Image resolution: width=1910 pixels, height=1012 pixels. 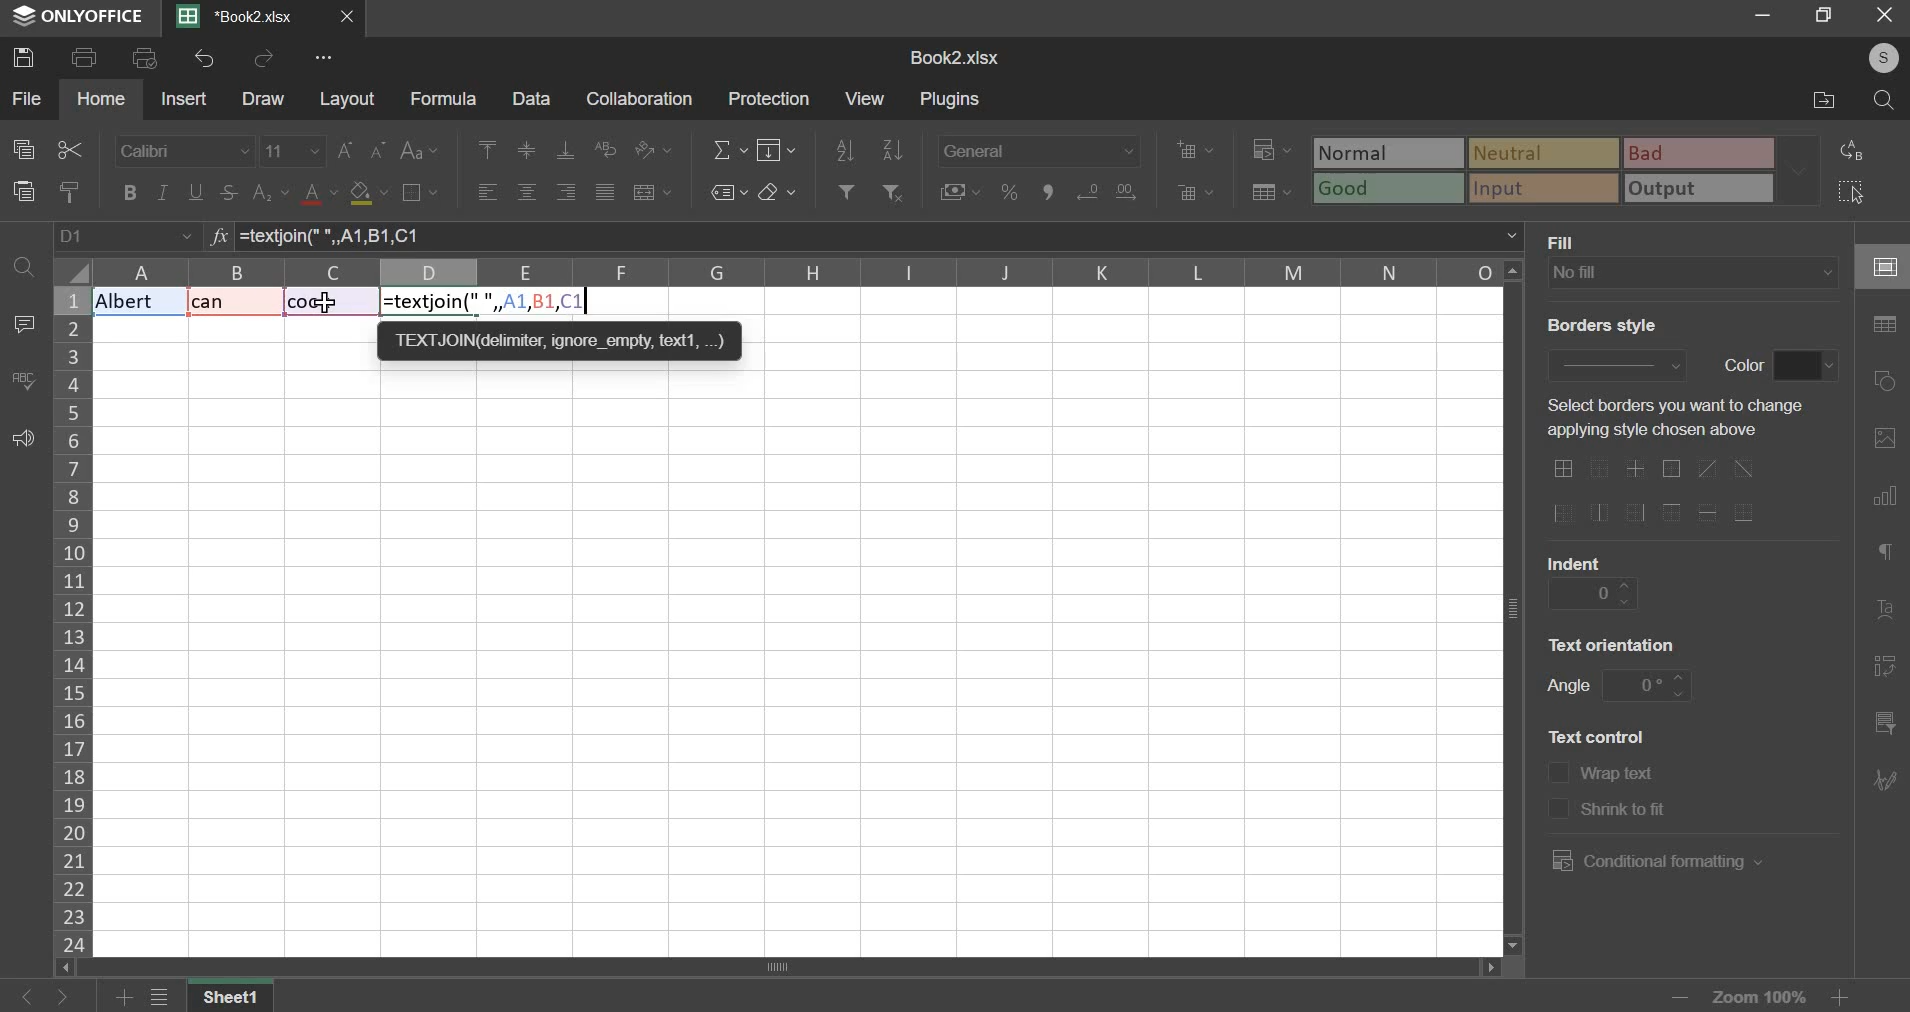 What do you see at coordinates (1126, 188) in the screenshot?
I see `decrease decimals` at bounding box center [1126, 188].